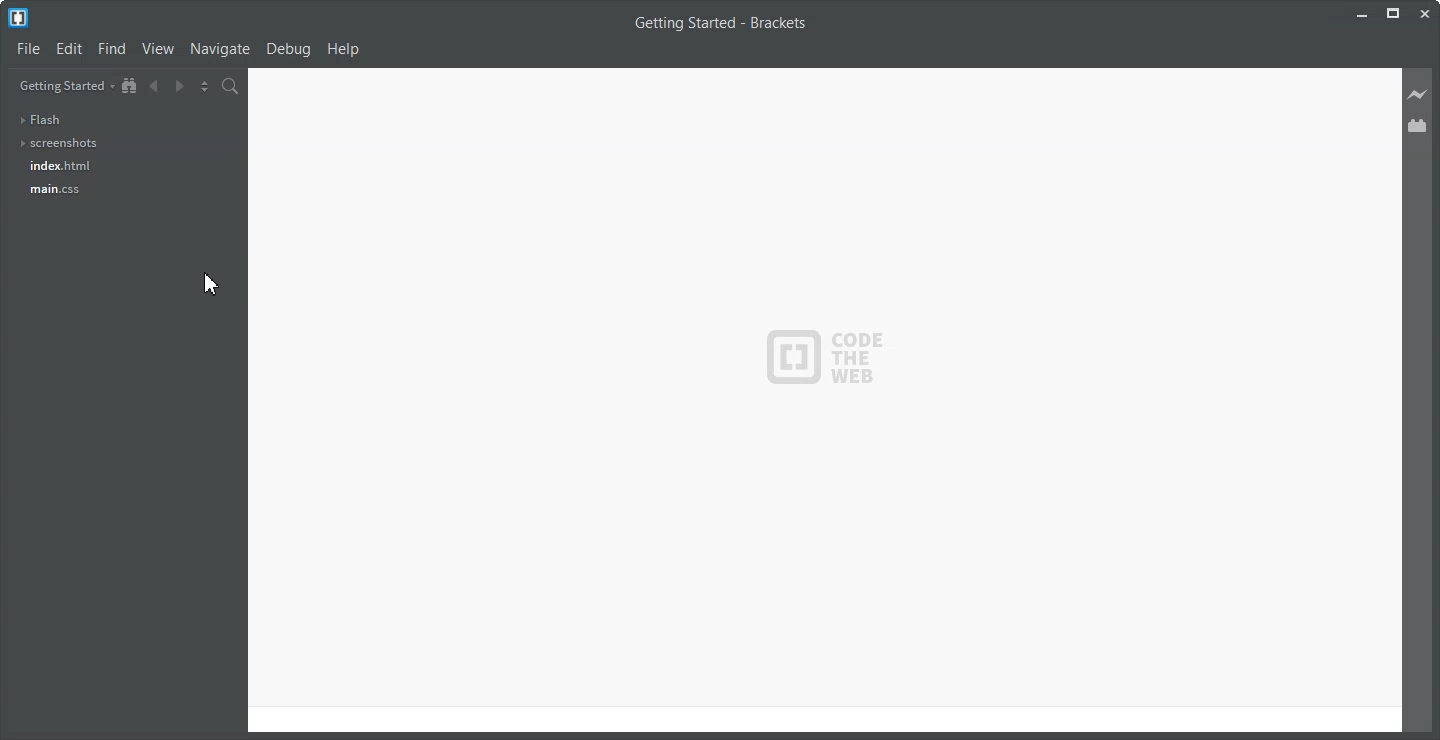  What do you see at coordinates (1426, 13) in the screenshot?
I see `Close` at bounding box center [1426, 13].